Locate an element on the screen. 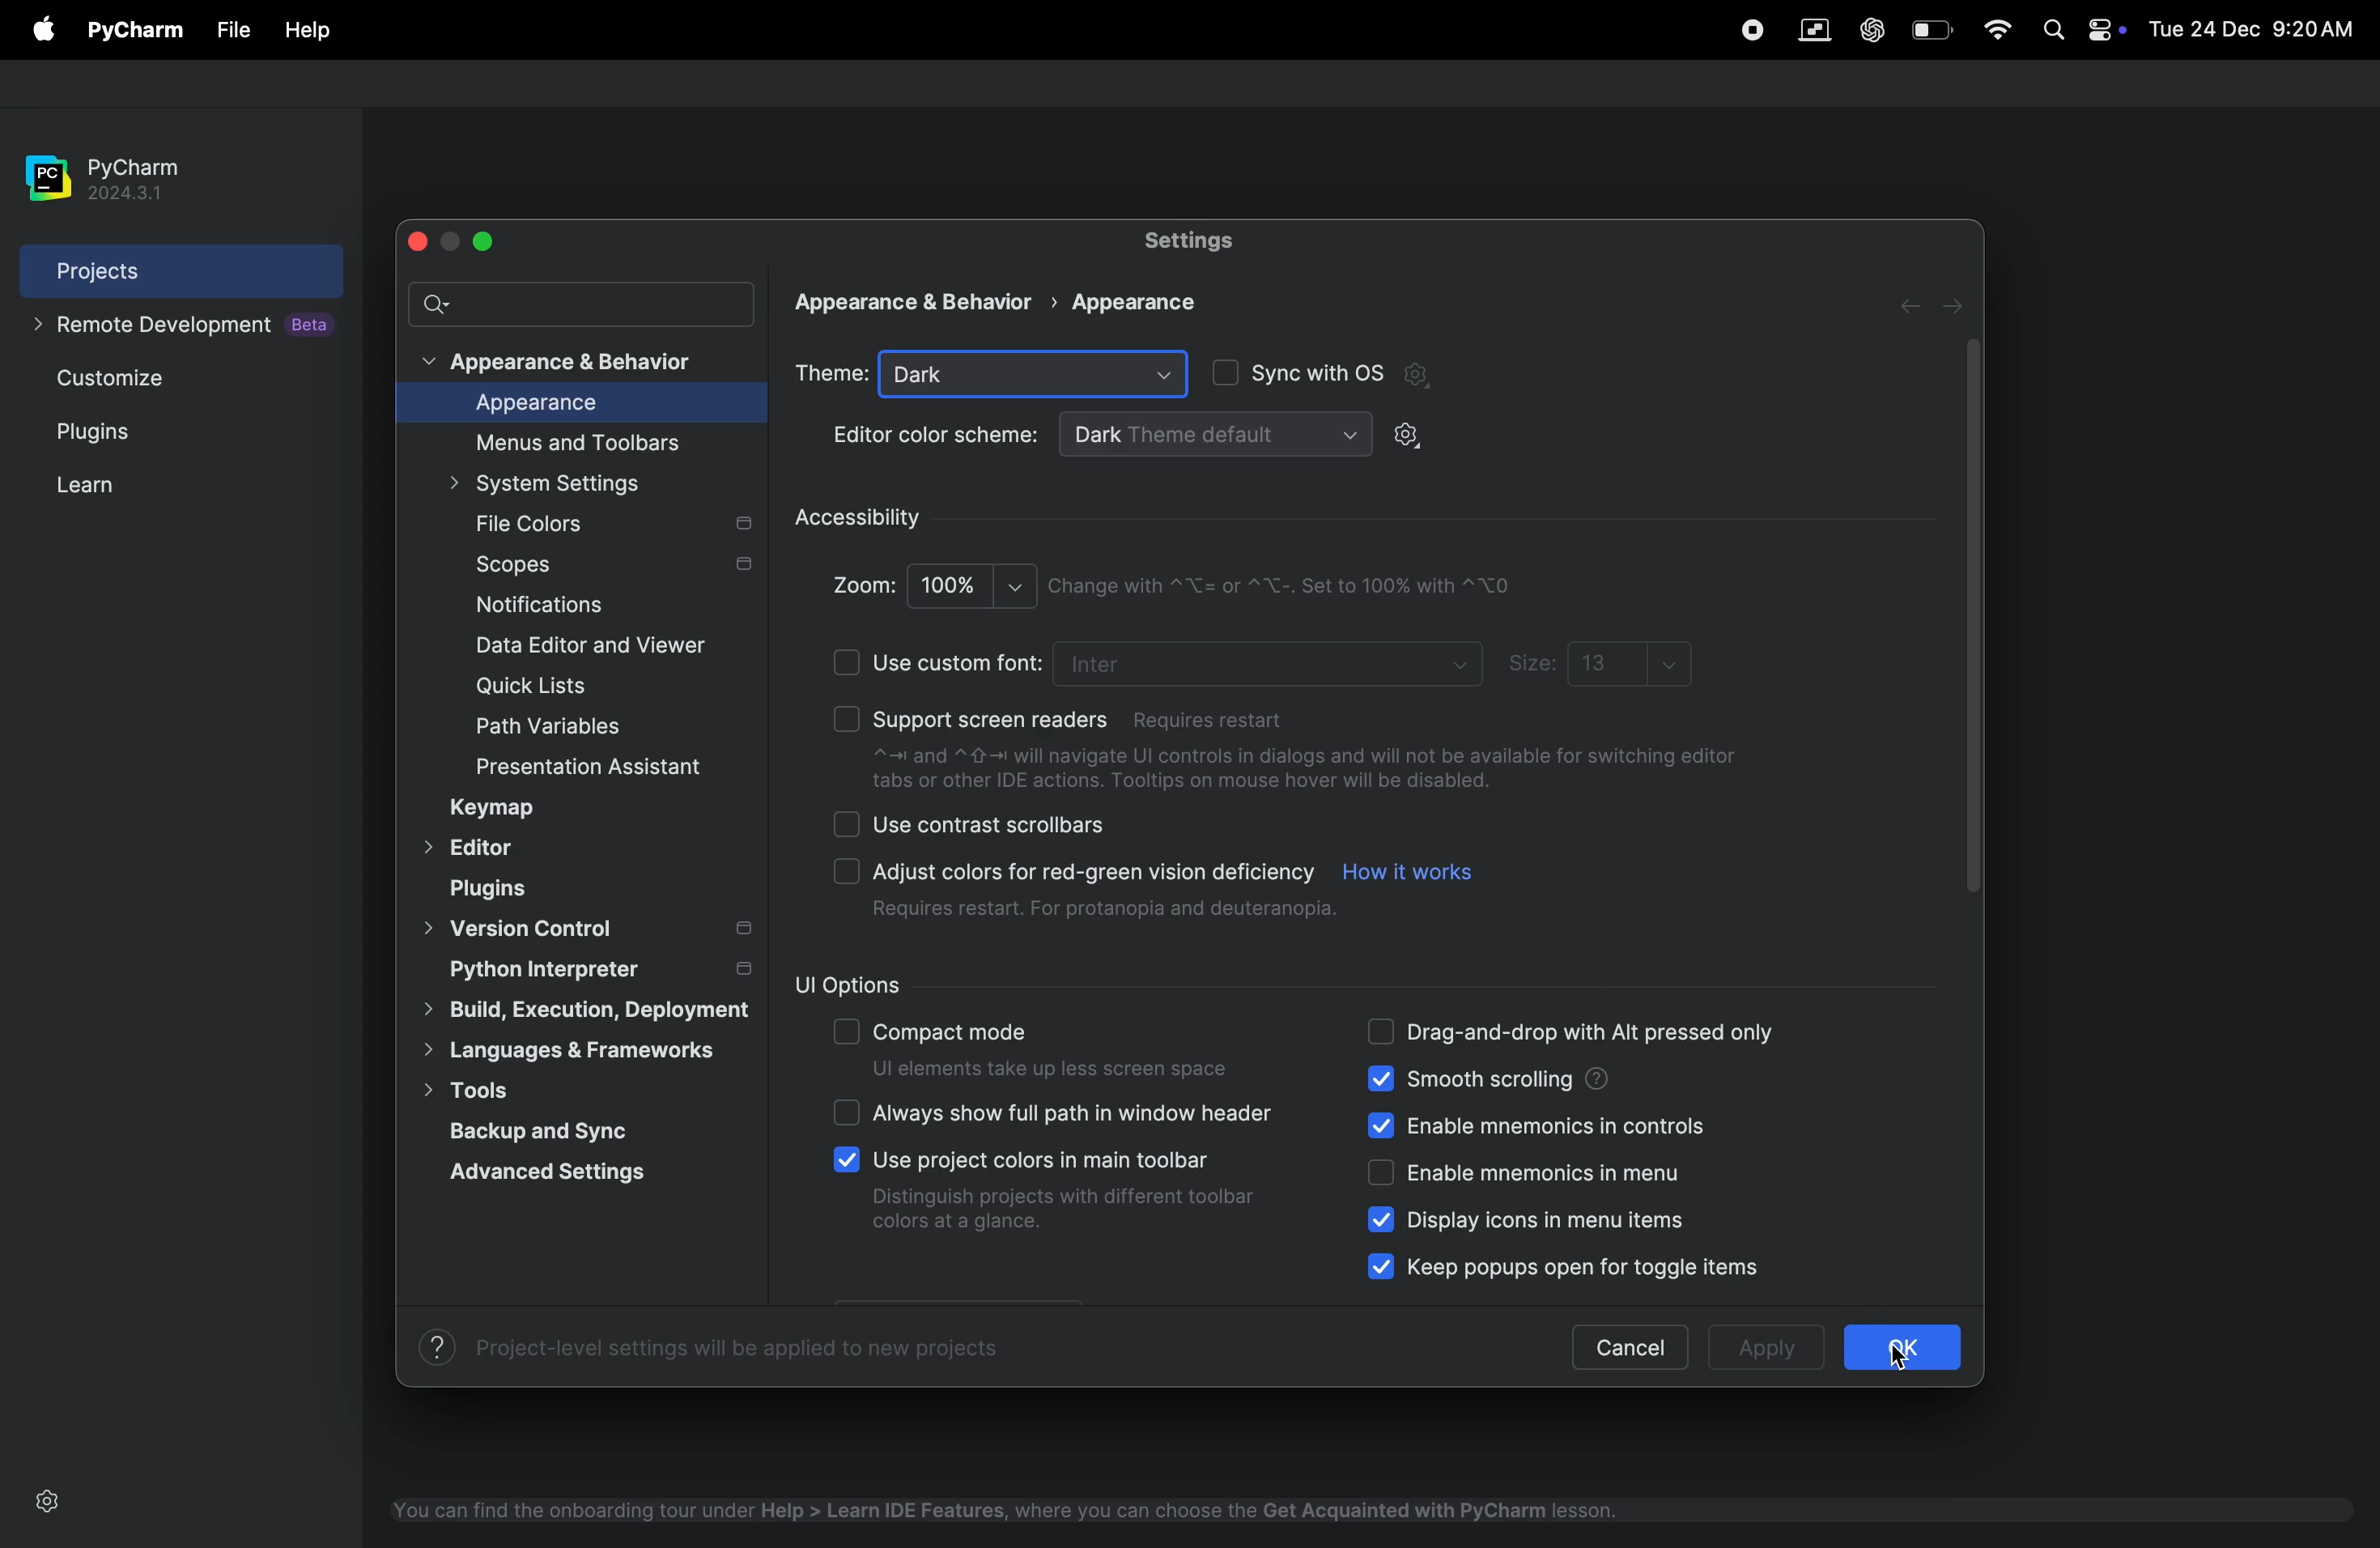  apperance is located at coordinates (926, 303).